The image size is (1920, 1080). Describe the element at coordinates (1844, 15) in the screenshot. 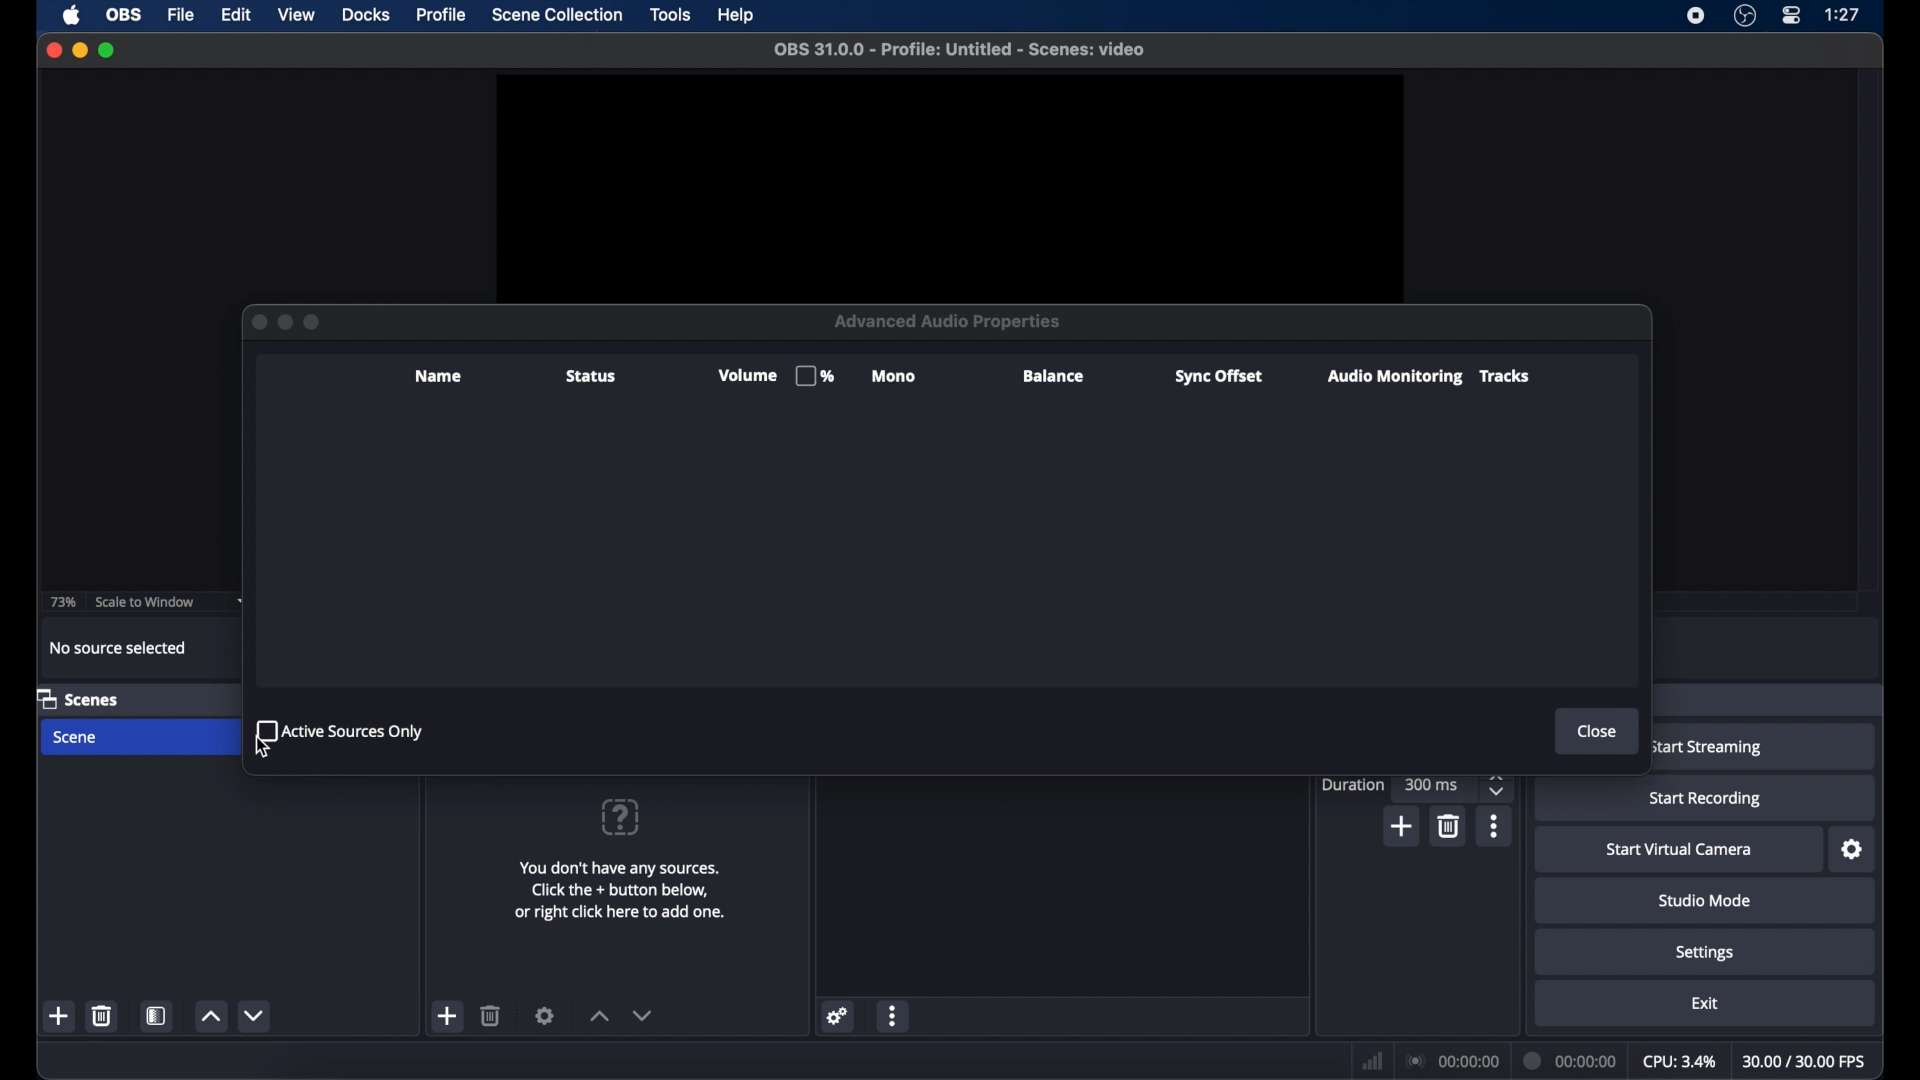

I see `1.27` at that location.